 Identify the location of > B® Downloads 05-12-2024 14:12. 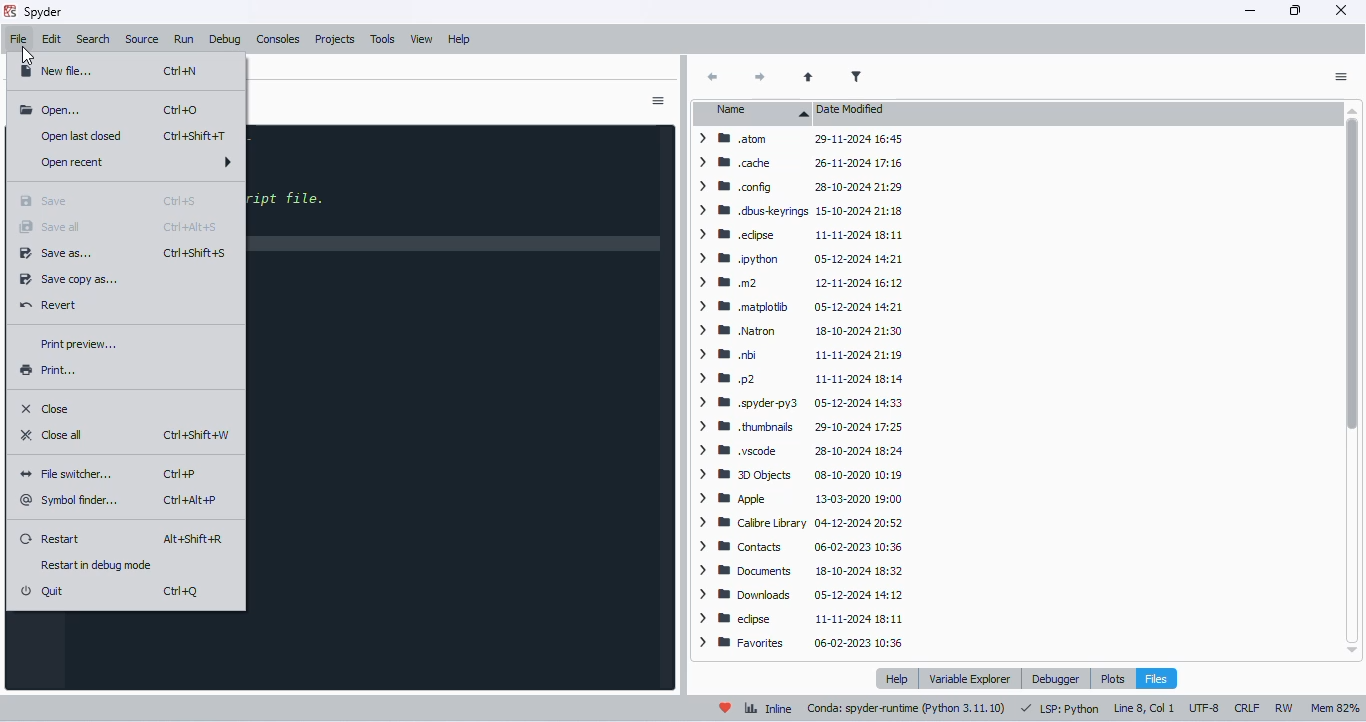
(798, 595).